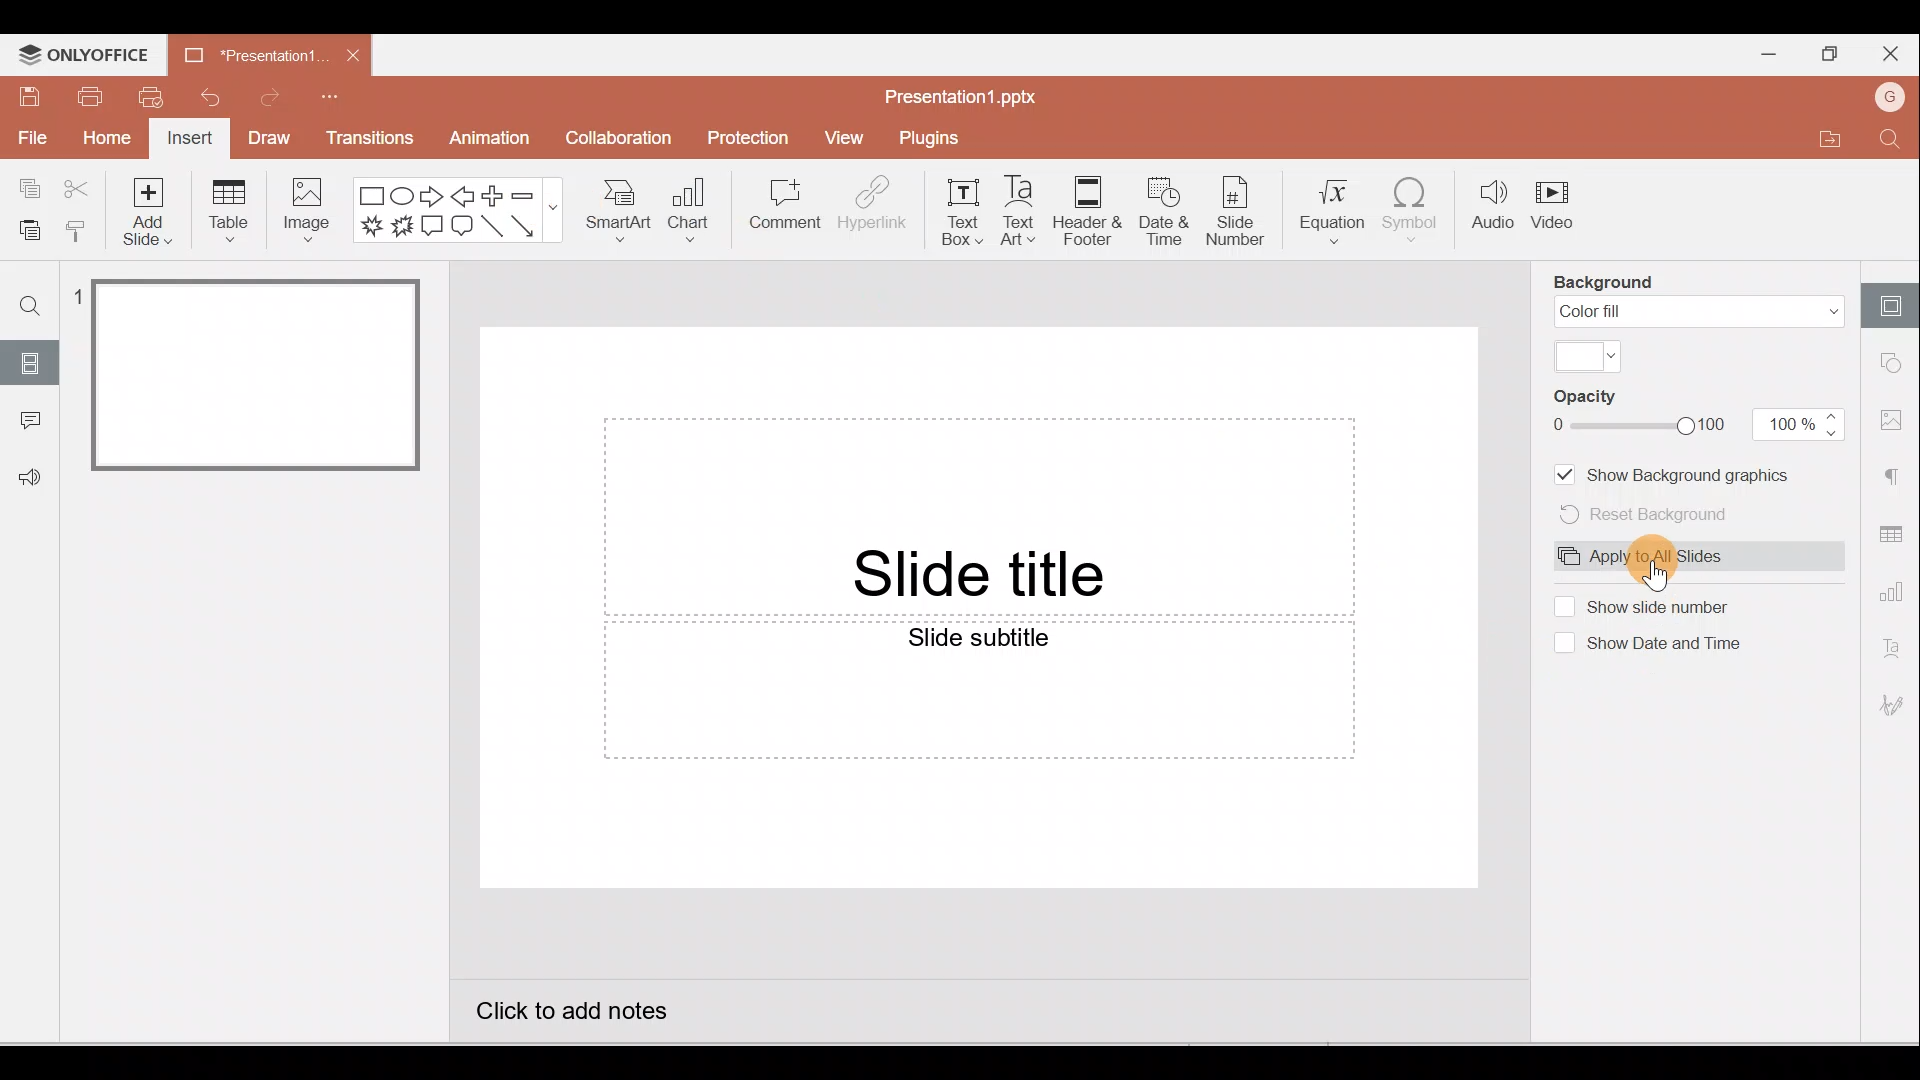 This screenshot has width=1920, height=1080. I want to click on Close, so click(354, 52).